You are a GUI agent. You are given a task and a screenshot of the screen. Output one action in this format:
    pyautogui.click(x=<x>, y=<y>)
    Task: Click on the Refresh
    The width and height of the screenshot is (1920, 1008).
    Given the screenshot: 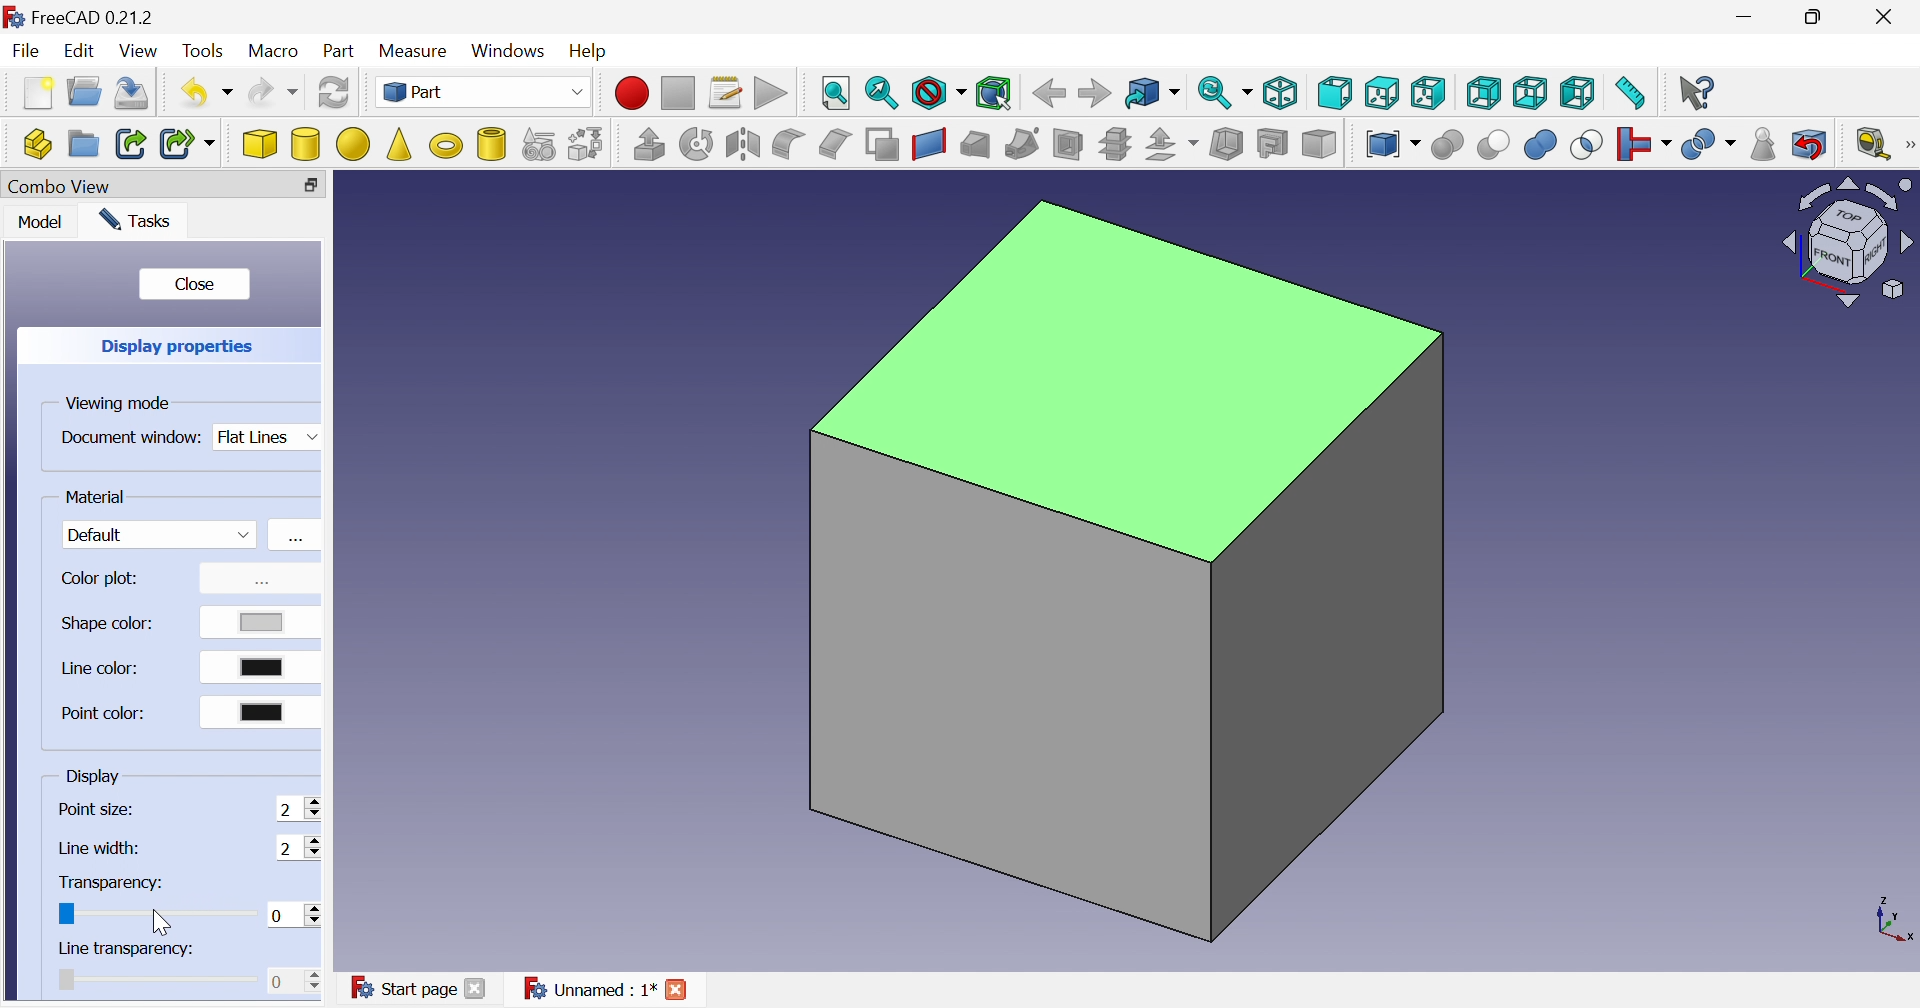 What is the action you would take?
    pyautogui.click(x=334, y=92)
    